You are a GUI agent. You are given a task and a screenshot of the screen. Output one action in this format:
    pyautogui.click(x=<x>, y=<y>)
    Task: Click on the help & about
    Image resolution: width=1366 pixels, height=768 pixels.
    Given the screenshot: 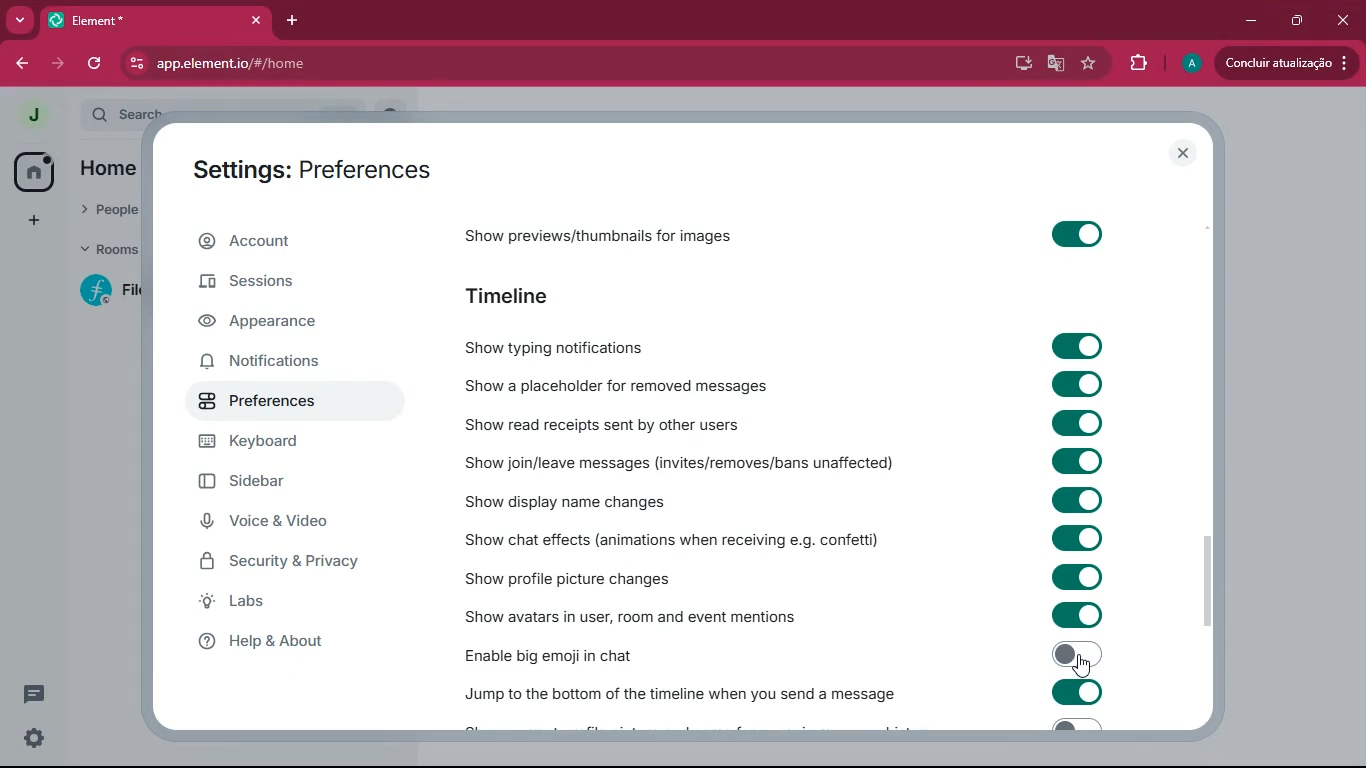 What is the action you would take?
    pyautogui.click(x=295, y=645)
    